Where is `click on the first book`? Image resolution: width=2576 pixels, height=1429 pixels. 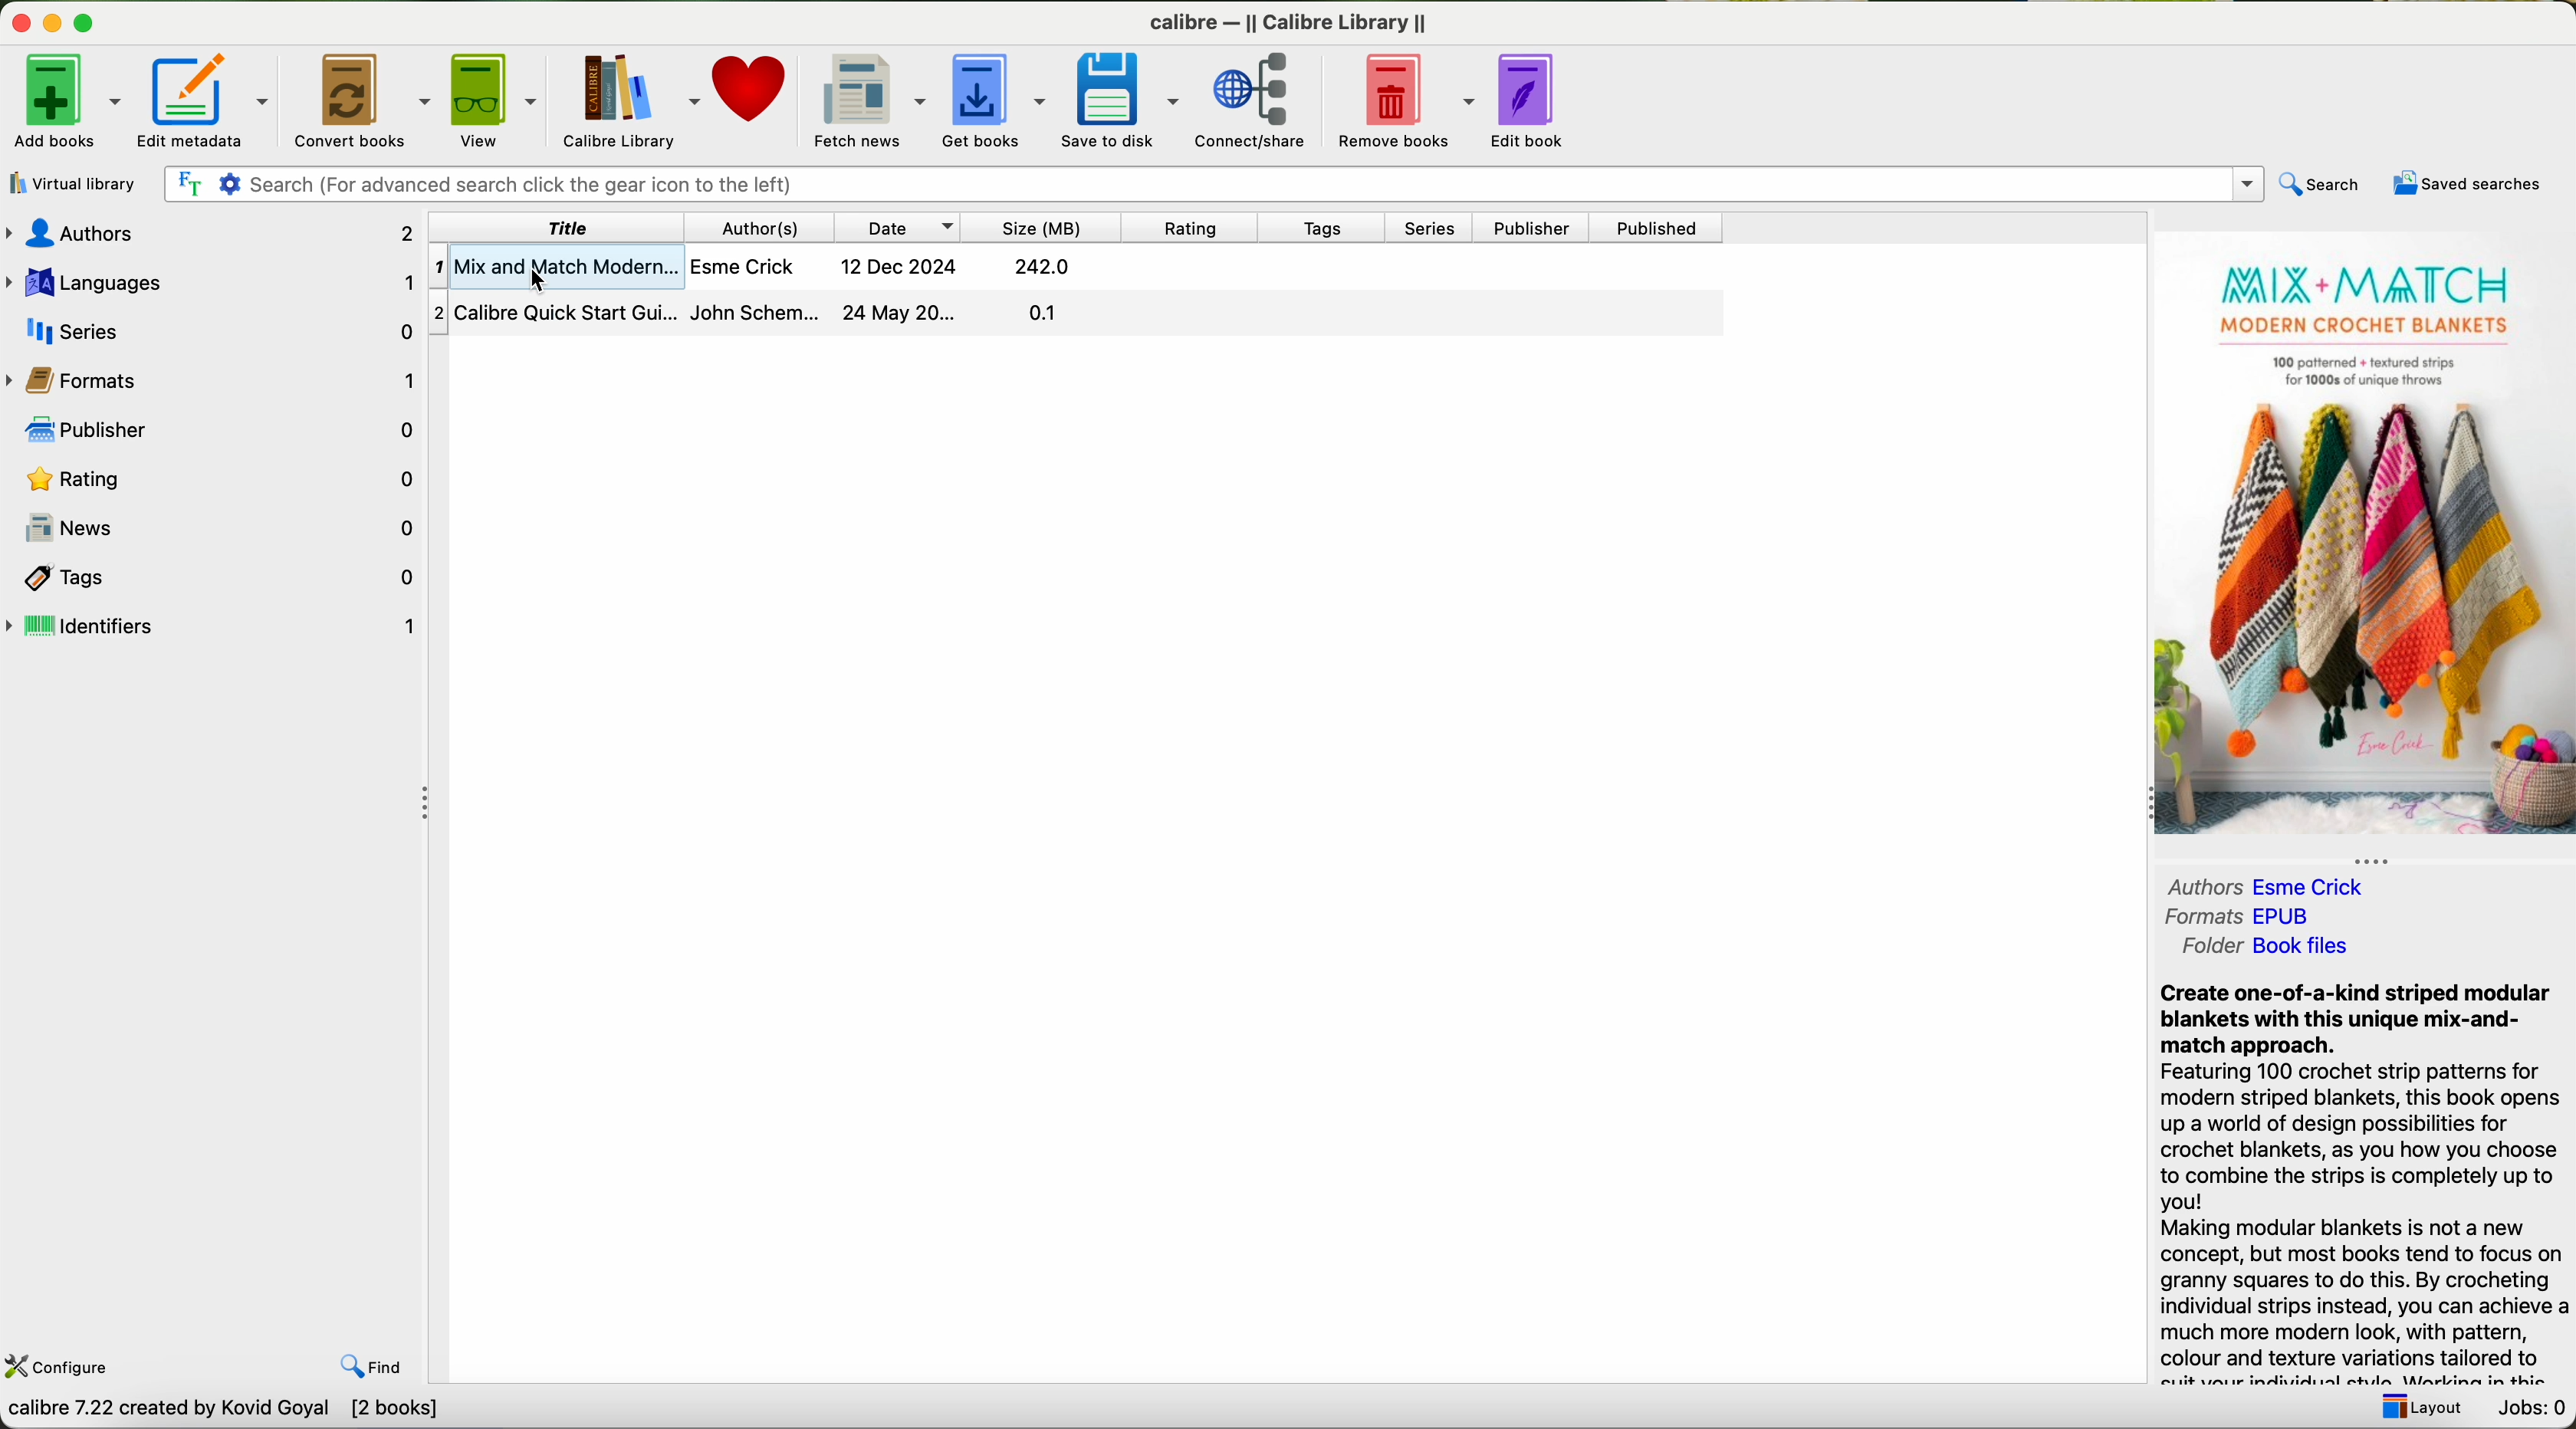
click on the first book is located at coordinates (1077, 267).